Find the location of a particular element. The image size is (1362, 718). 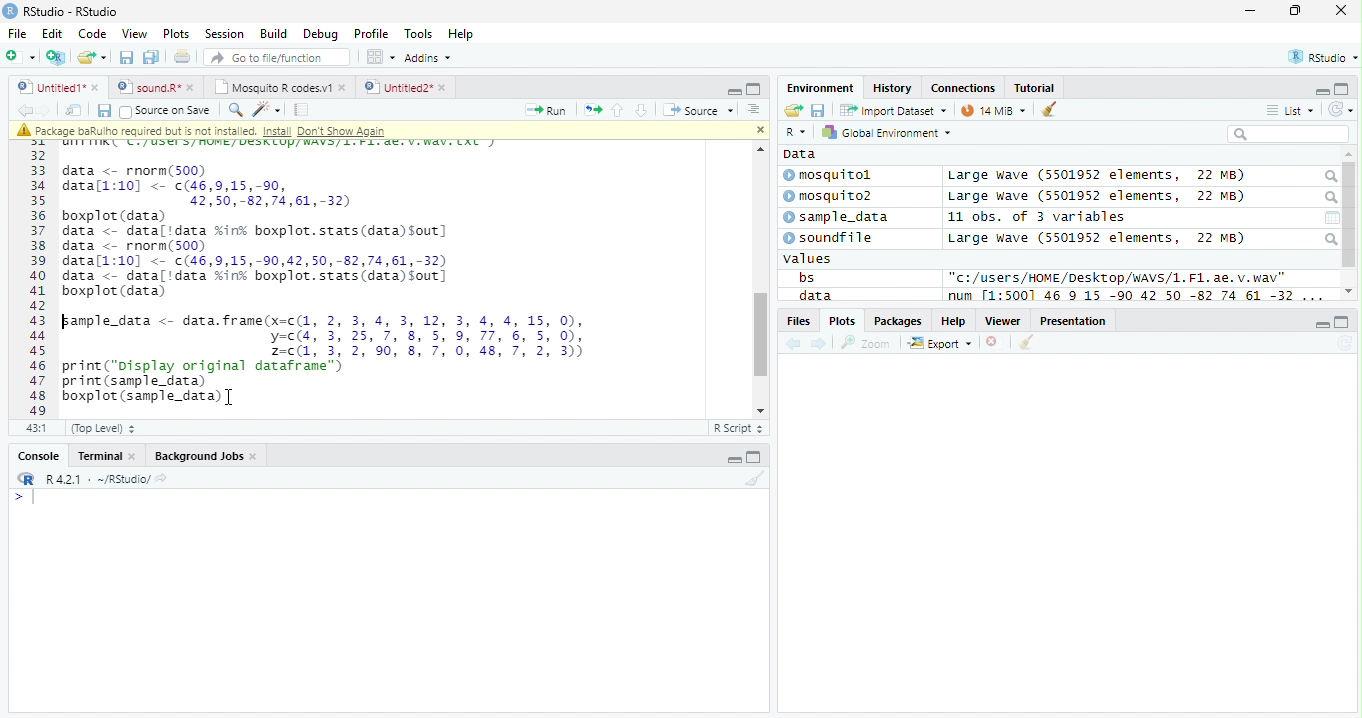

new file is located at coordinates (21, 57).